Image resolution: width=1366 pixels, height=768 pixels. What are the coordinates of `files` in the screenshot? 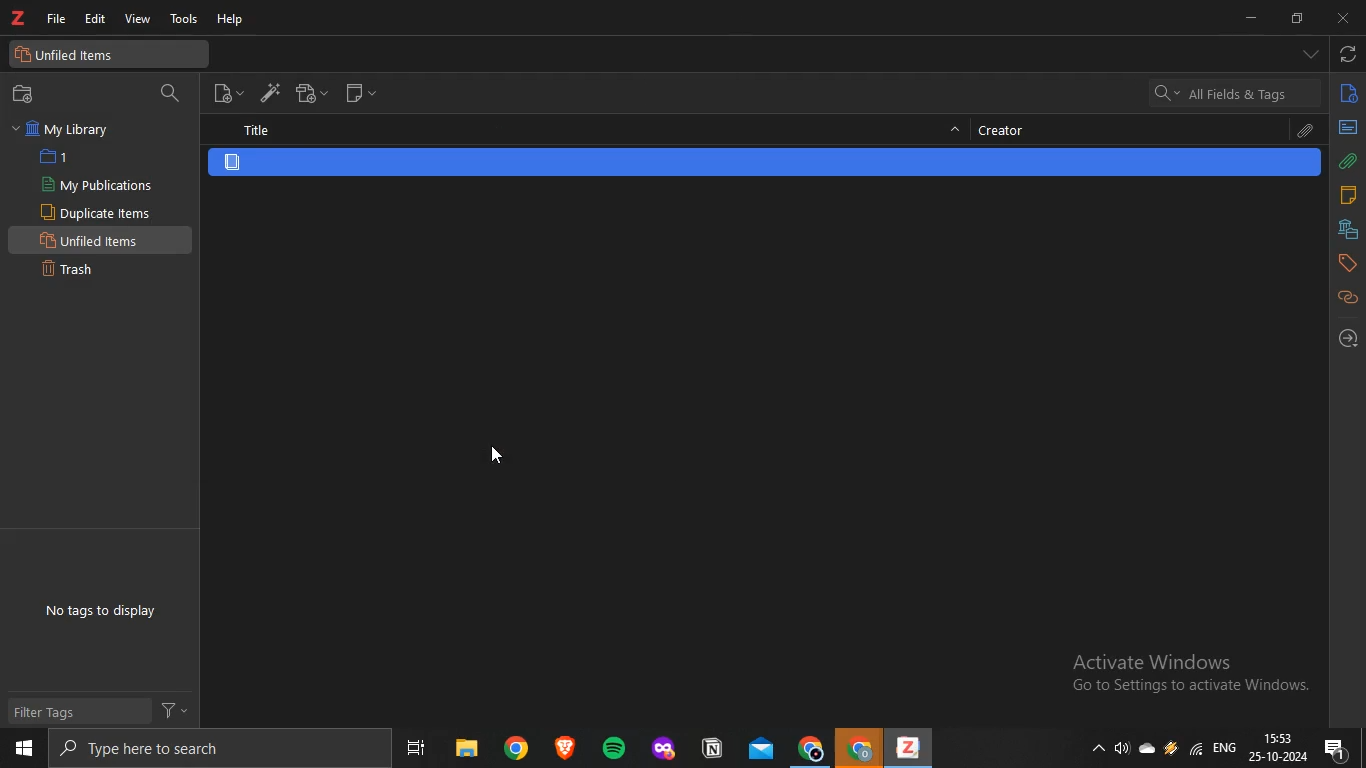 It's located at (465, 748).